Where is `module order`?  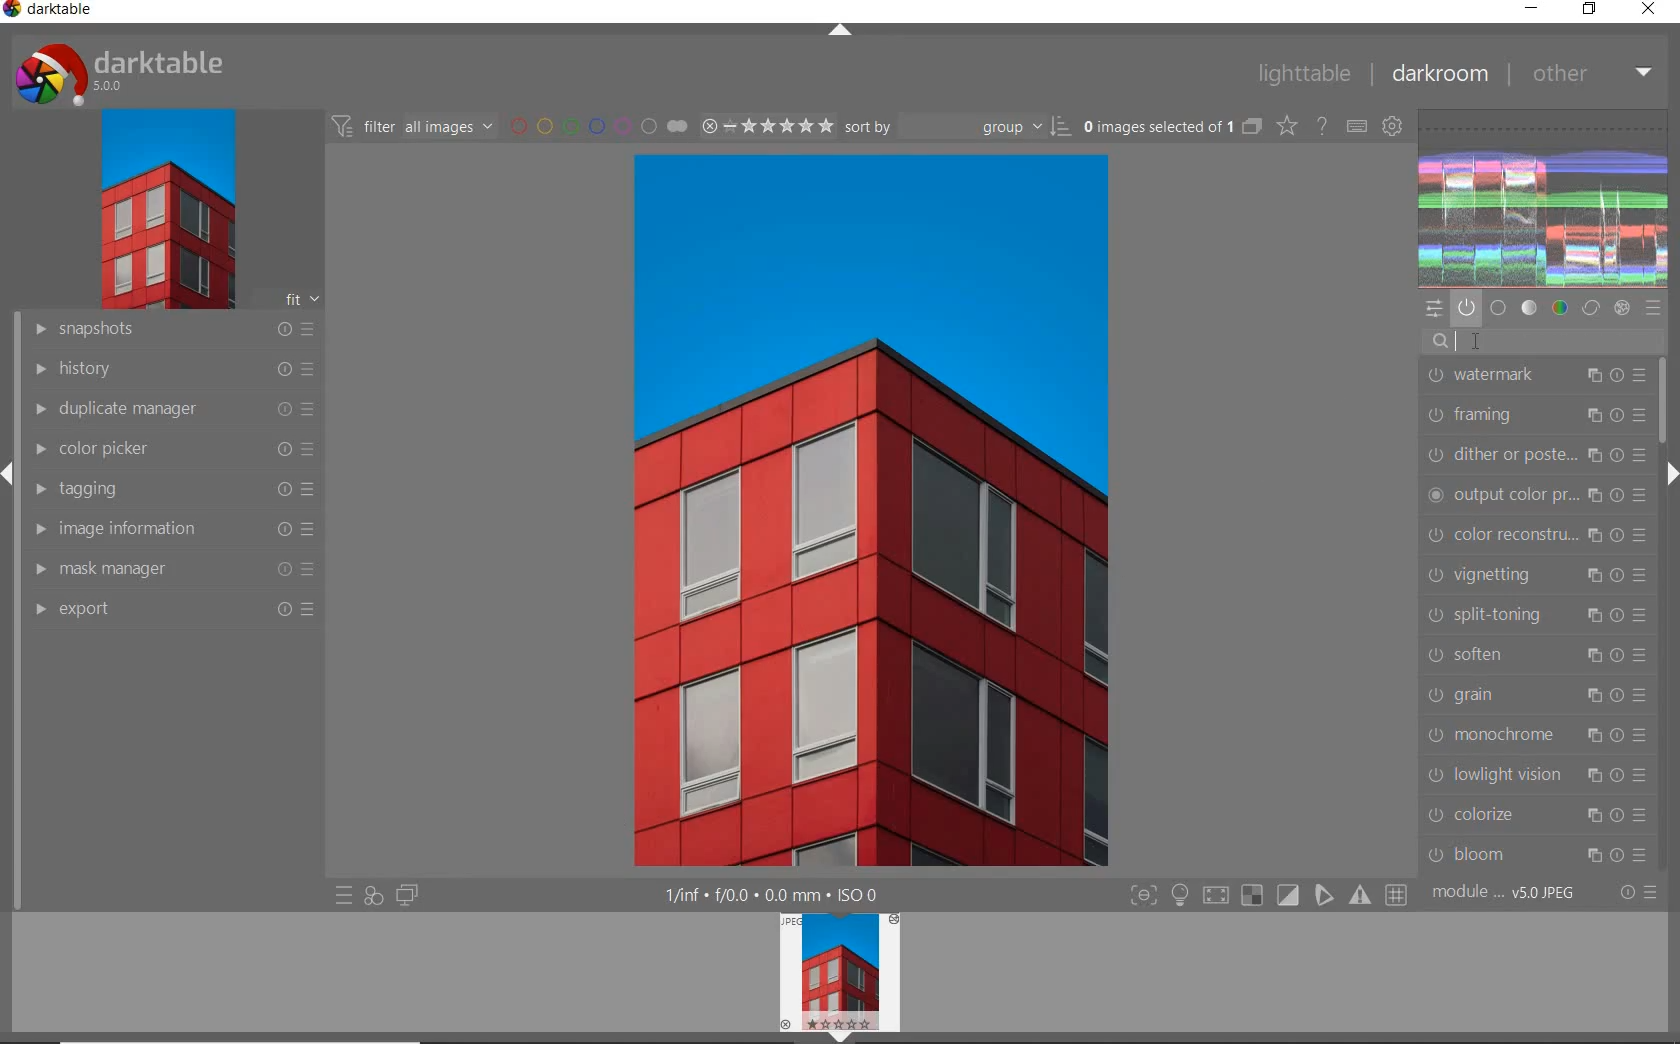
module order is located at coordinates (1506, 892).